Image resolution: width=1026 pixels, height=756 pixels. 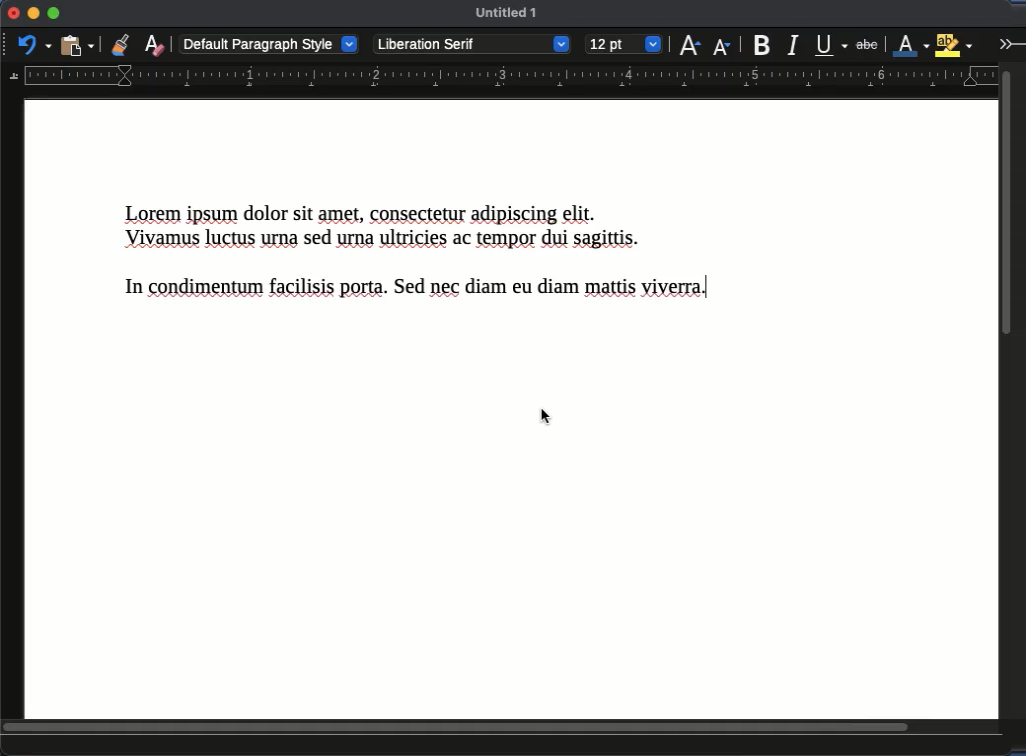 I want to click on default paragraph style, so click(x=270, y=43).